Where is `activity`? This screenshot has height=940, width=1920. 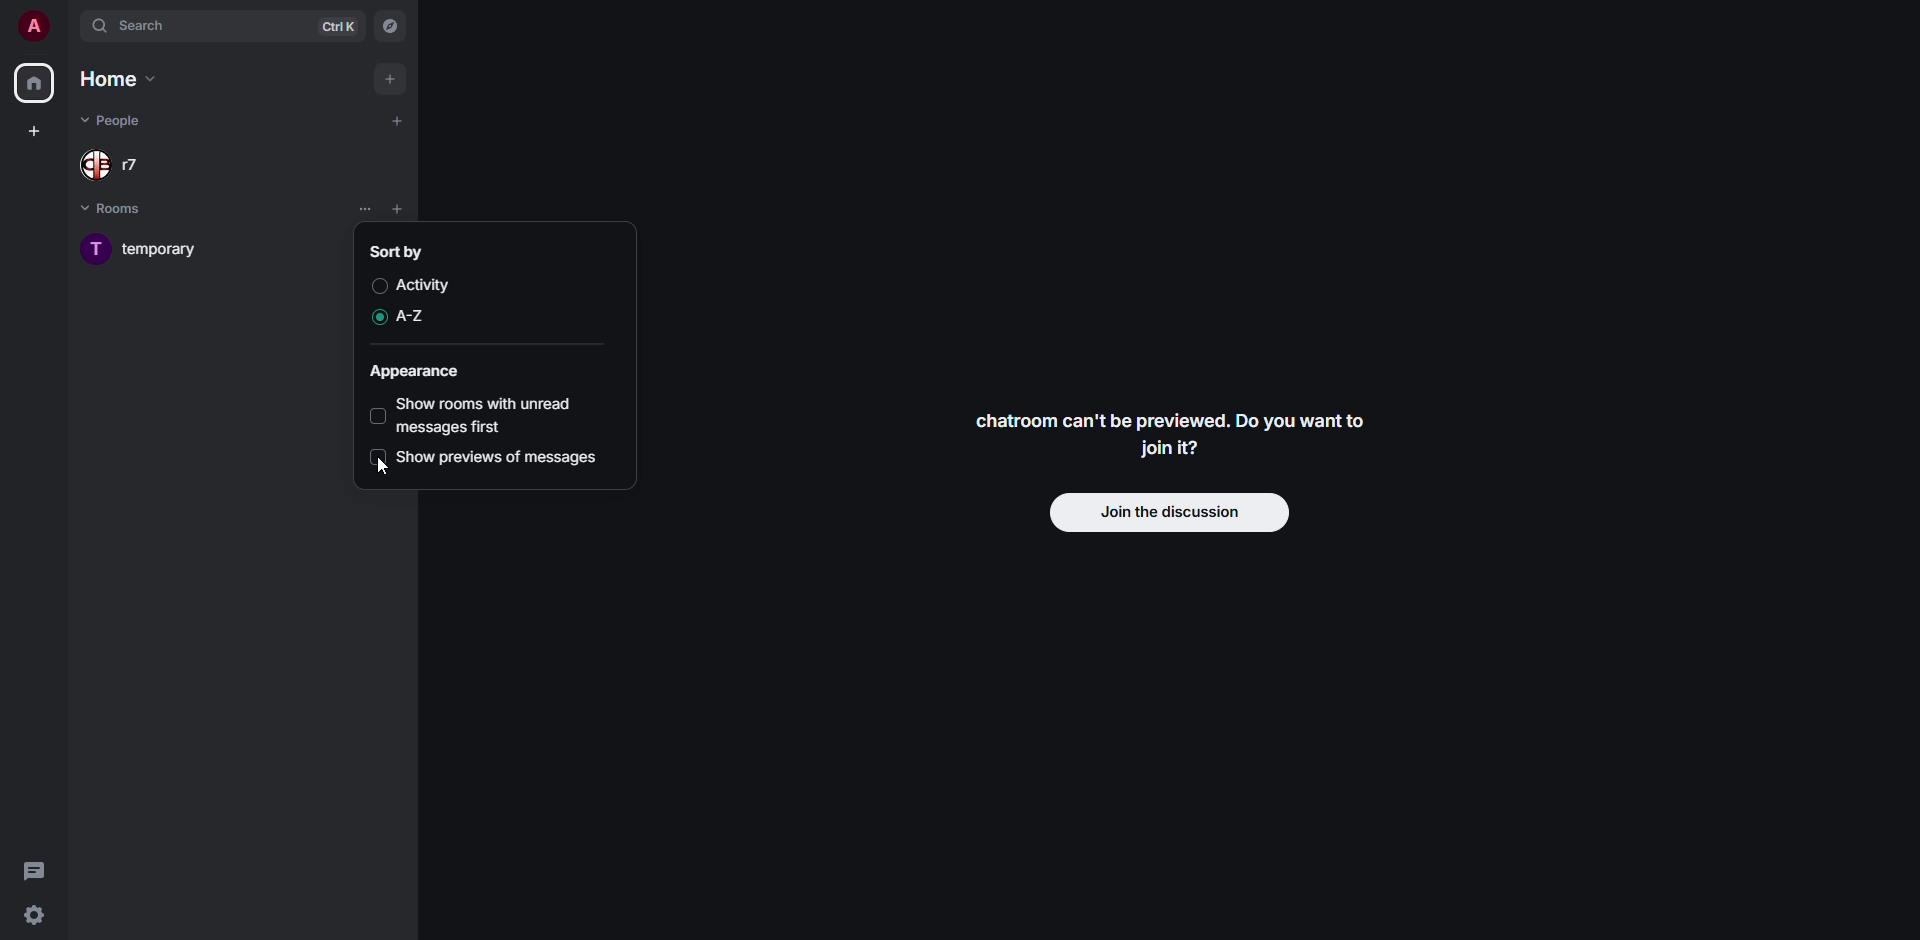
activity is located at coordinates (434, 284).